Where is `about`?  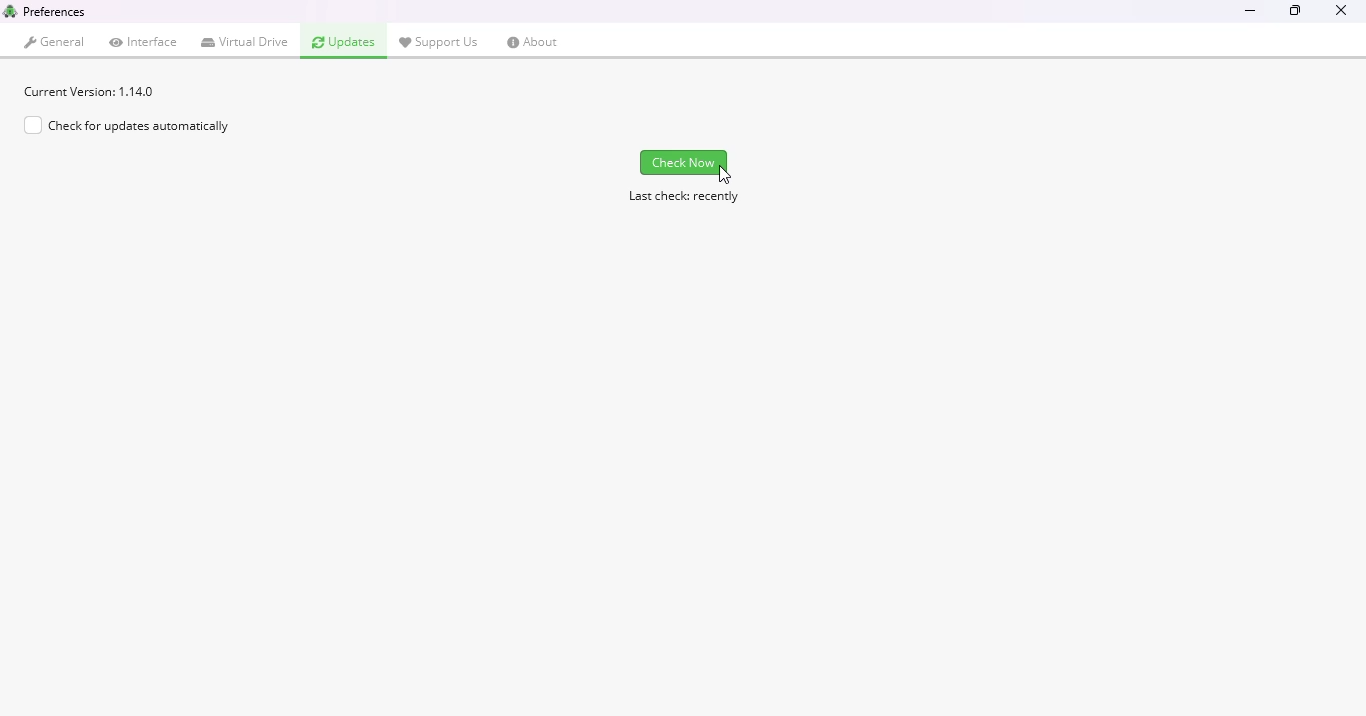
about is located at coordinates (533, 42).